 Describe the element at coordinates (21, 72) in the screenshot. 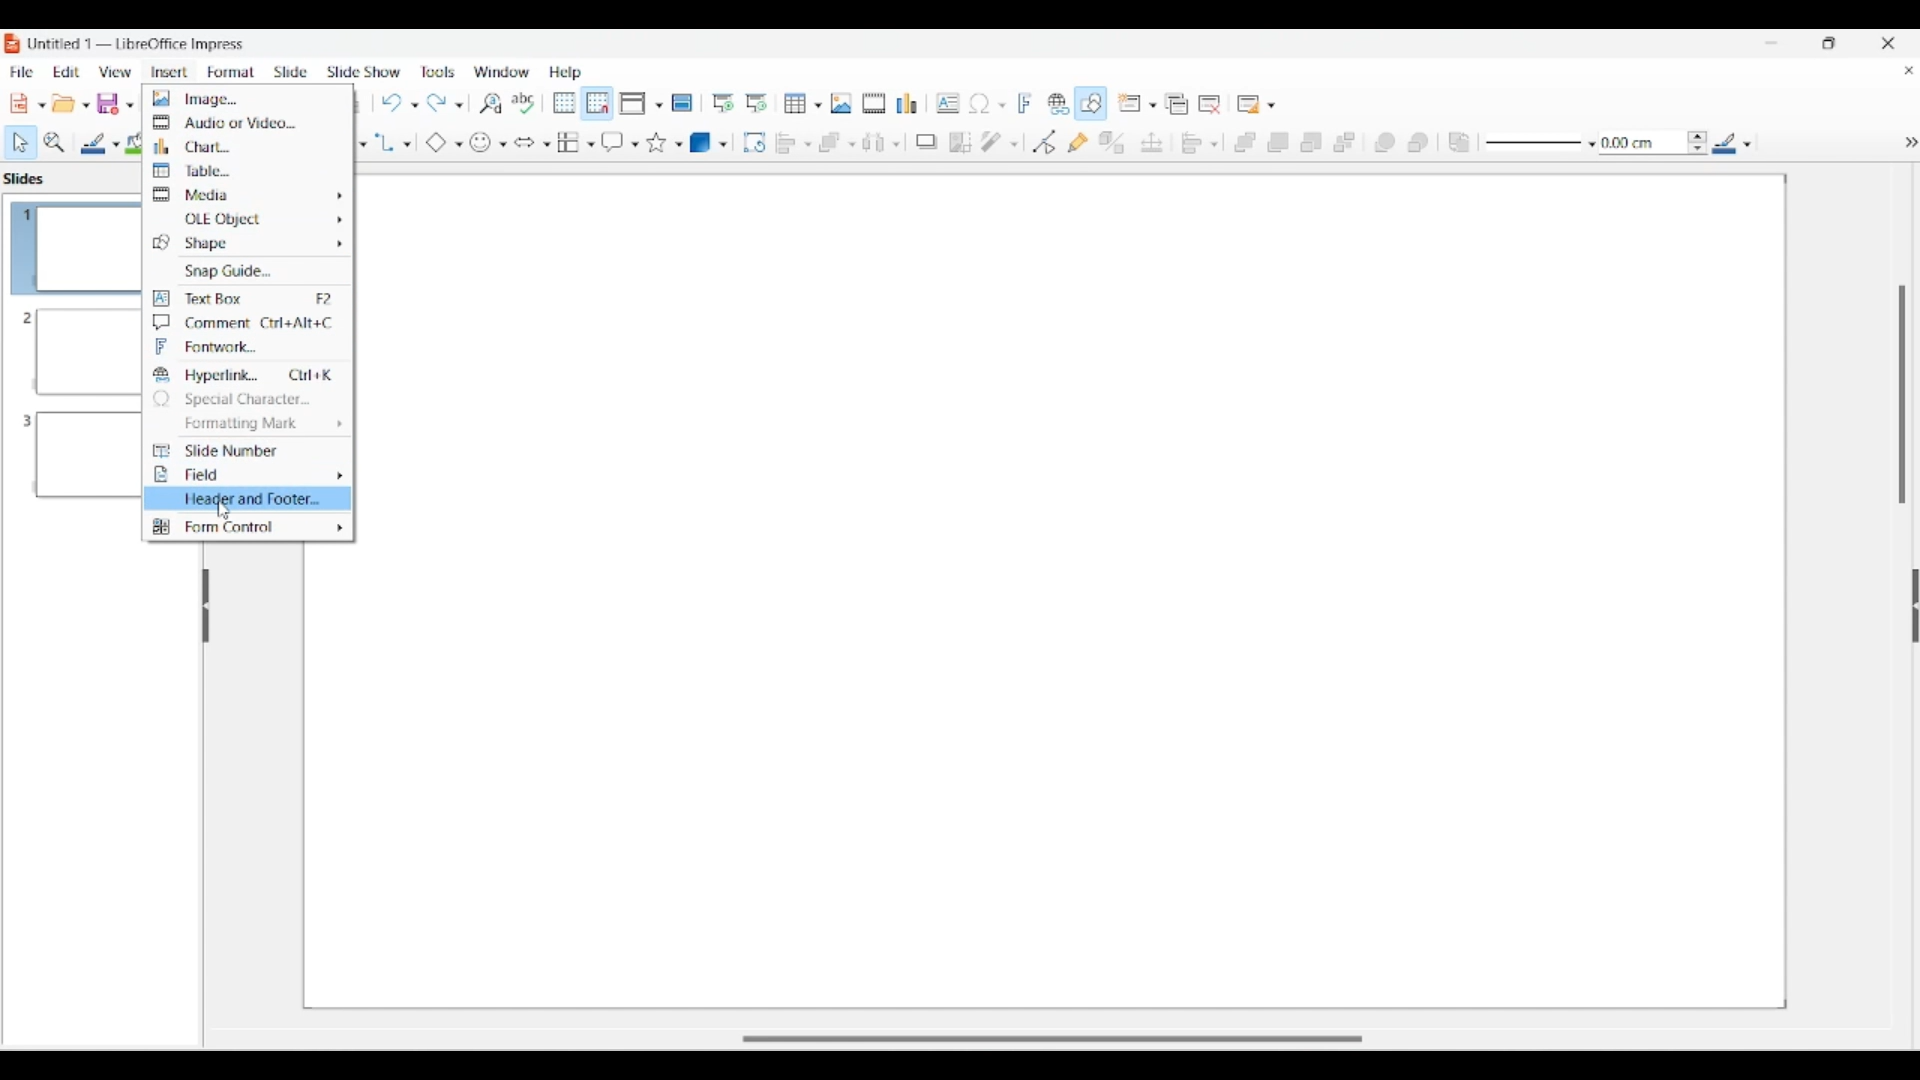

I see `File menu` at that location.